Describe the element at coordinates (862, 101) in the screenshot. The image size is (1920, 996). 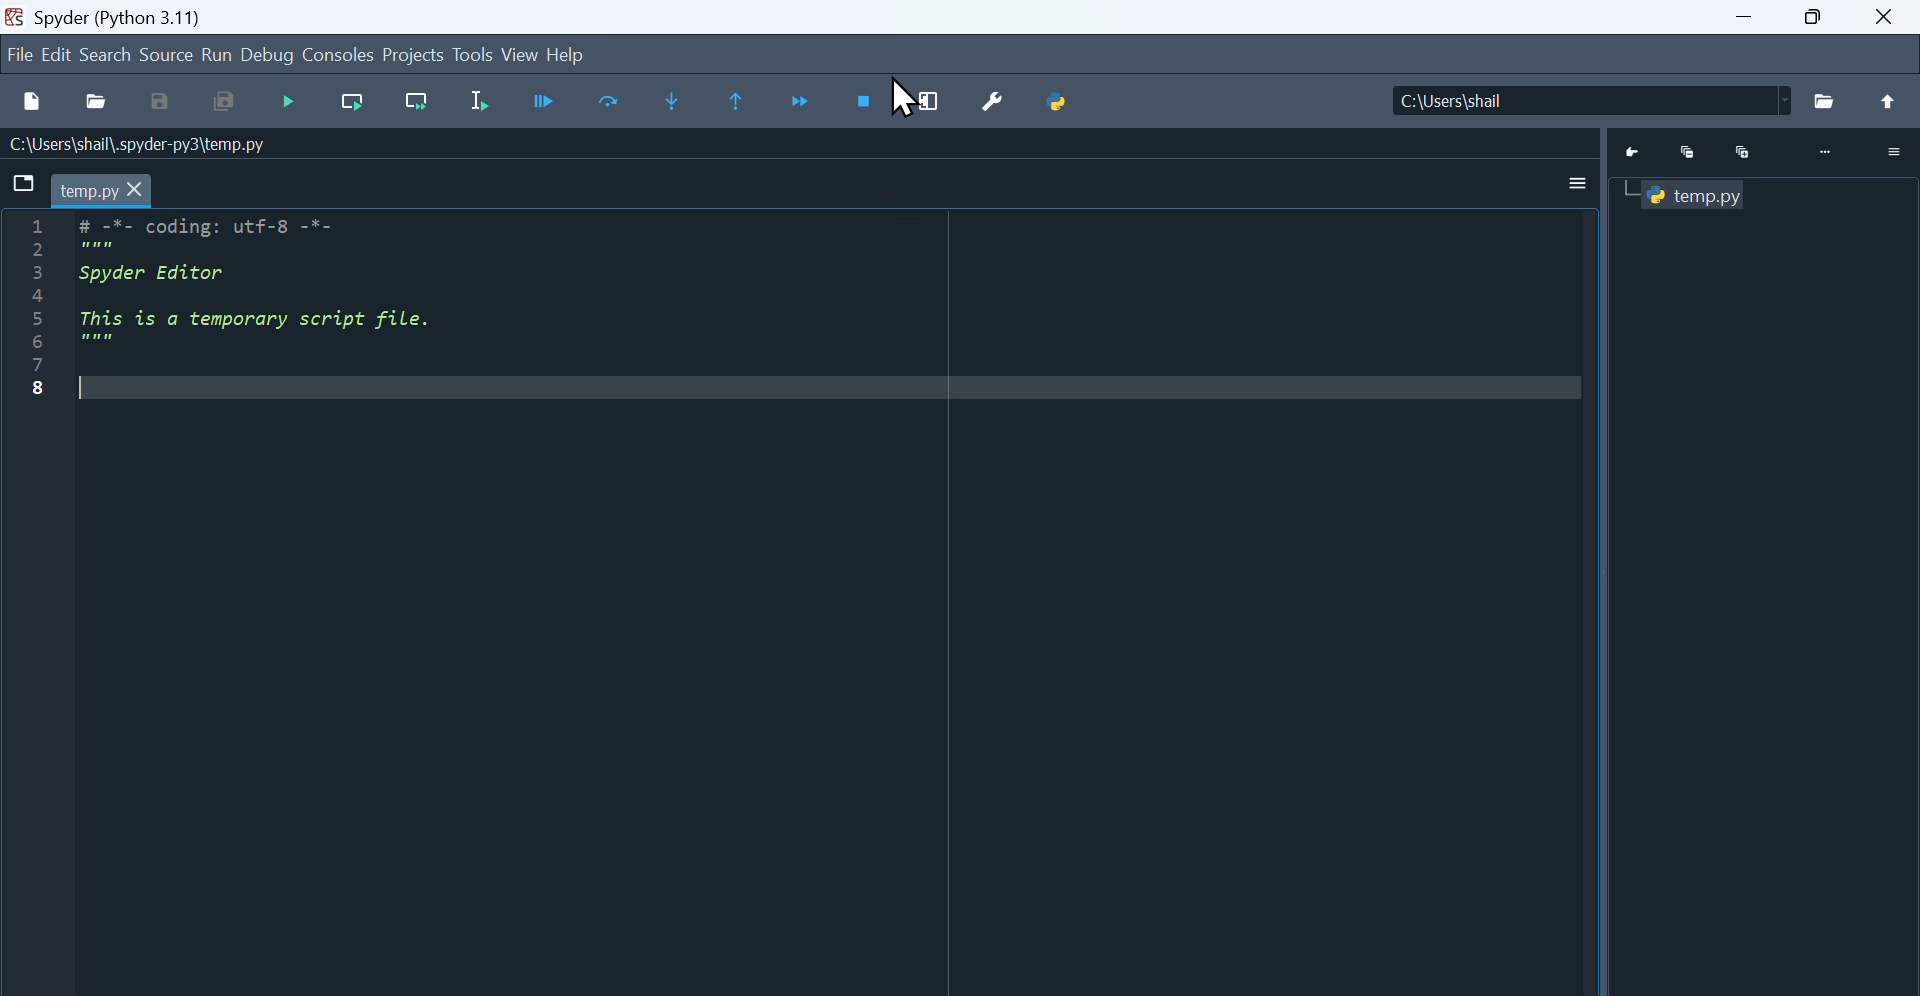
I see `Stop debugging` at that location.